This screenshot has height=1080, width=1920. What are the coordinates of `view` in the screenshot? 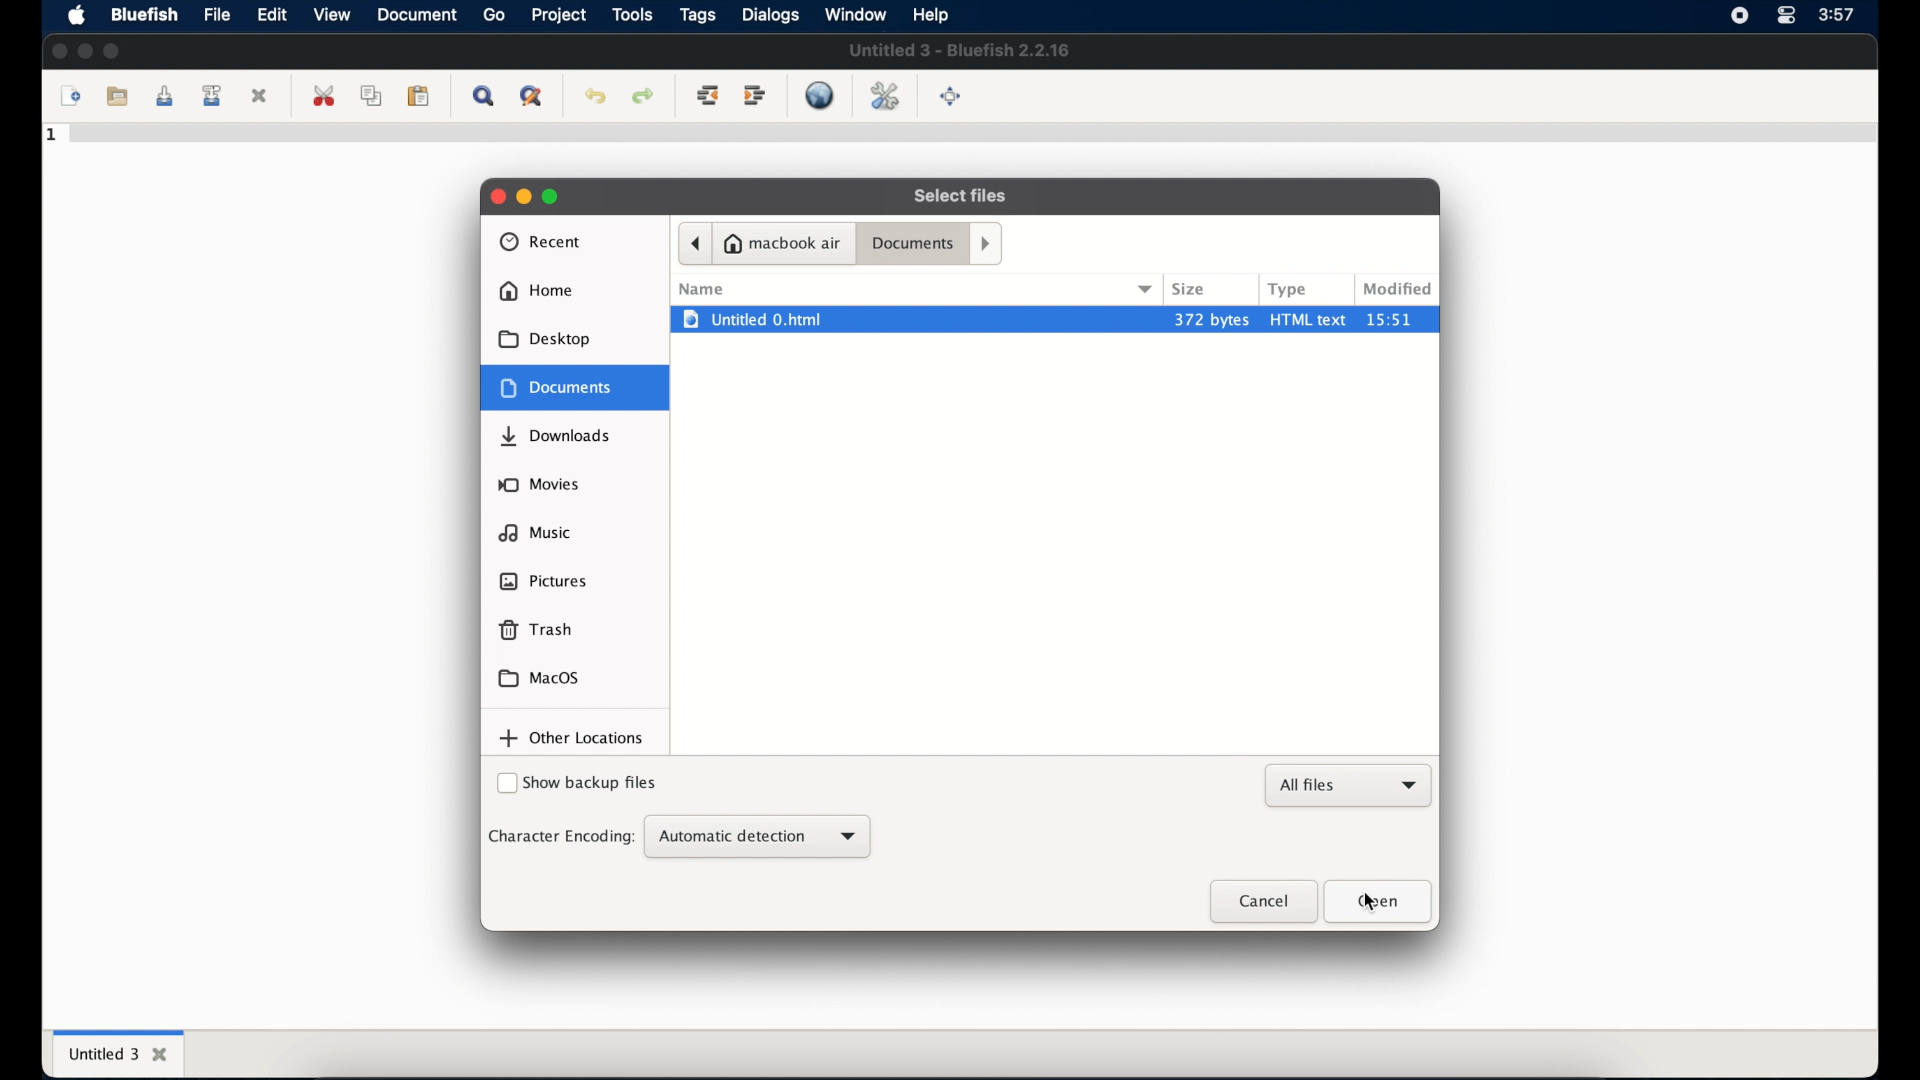 It's located at (331, 14).